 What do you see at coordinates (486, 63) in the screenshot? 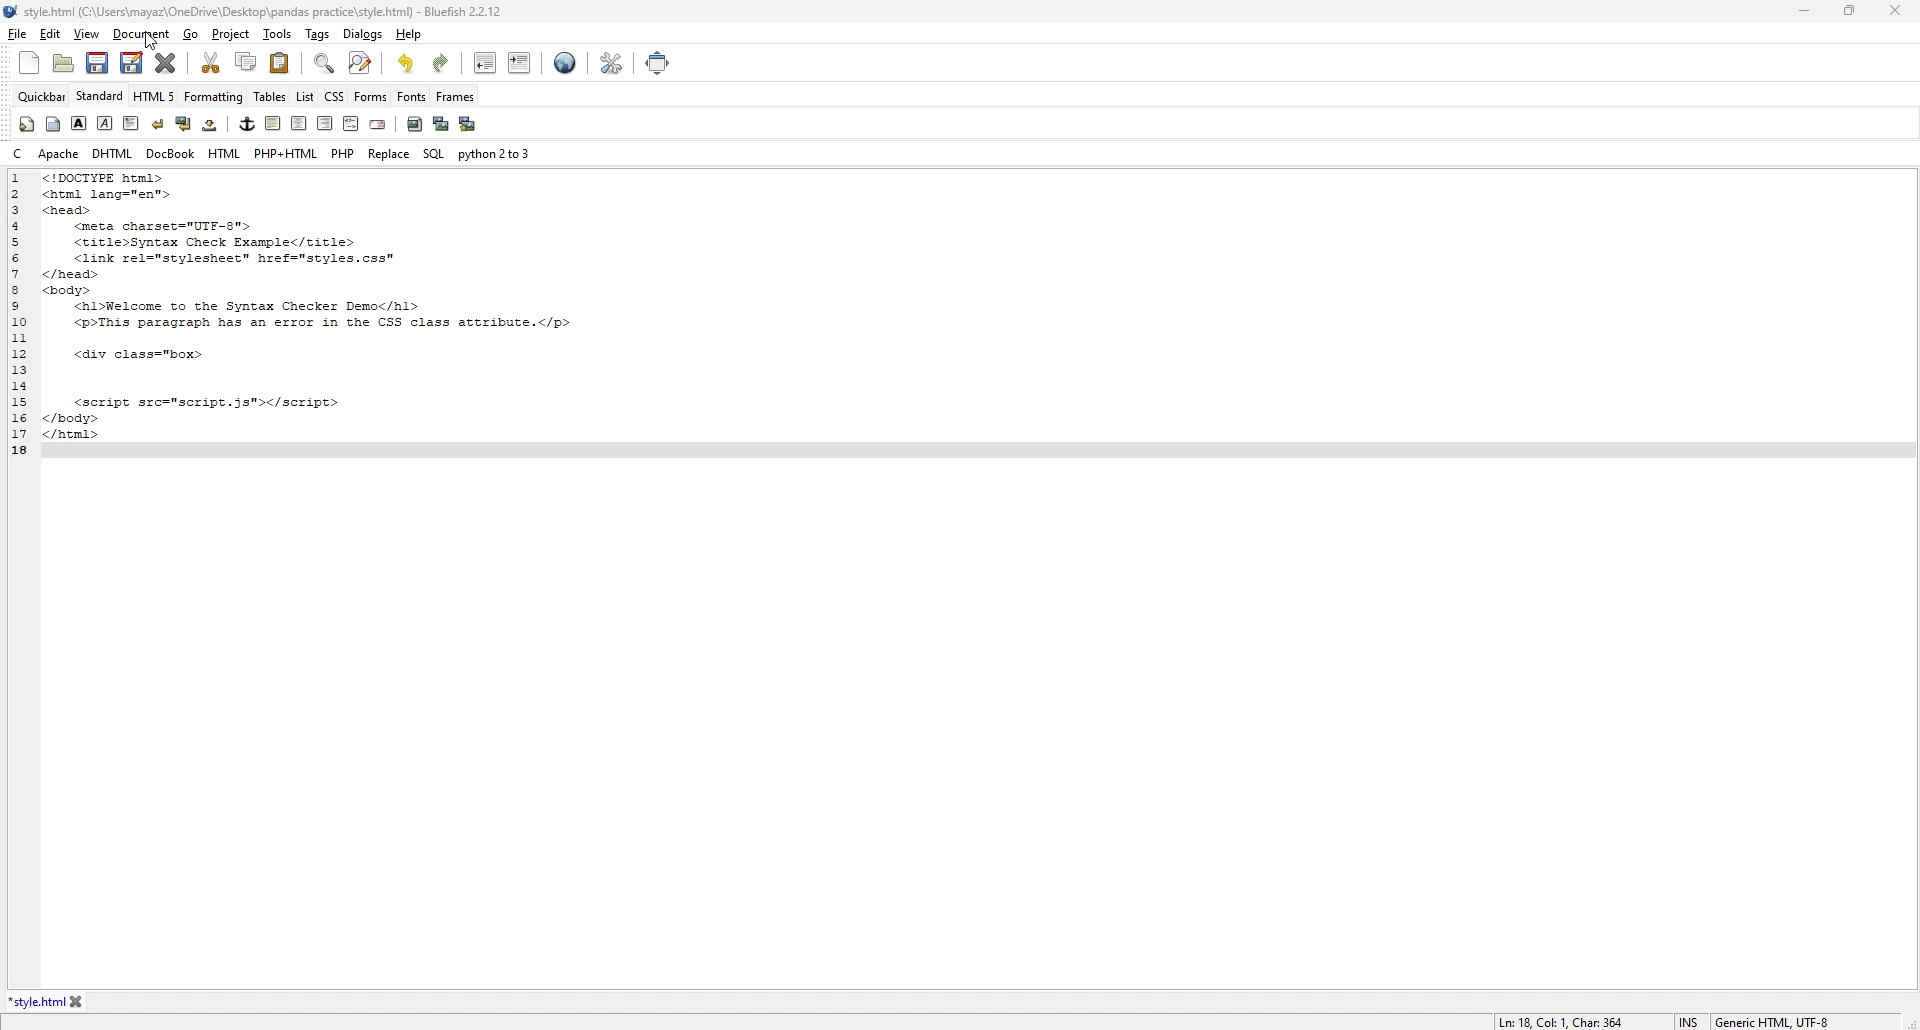
I see `unindent` at bounding box center [486, 63].